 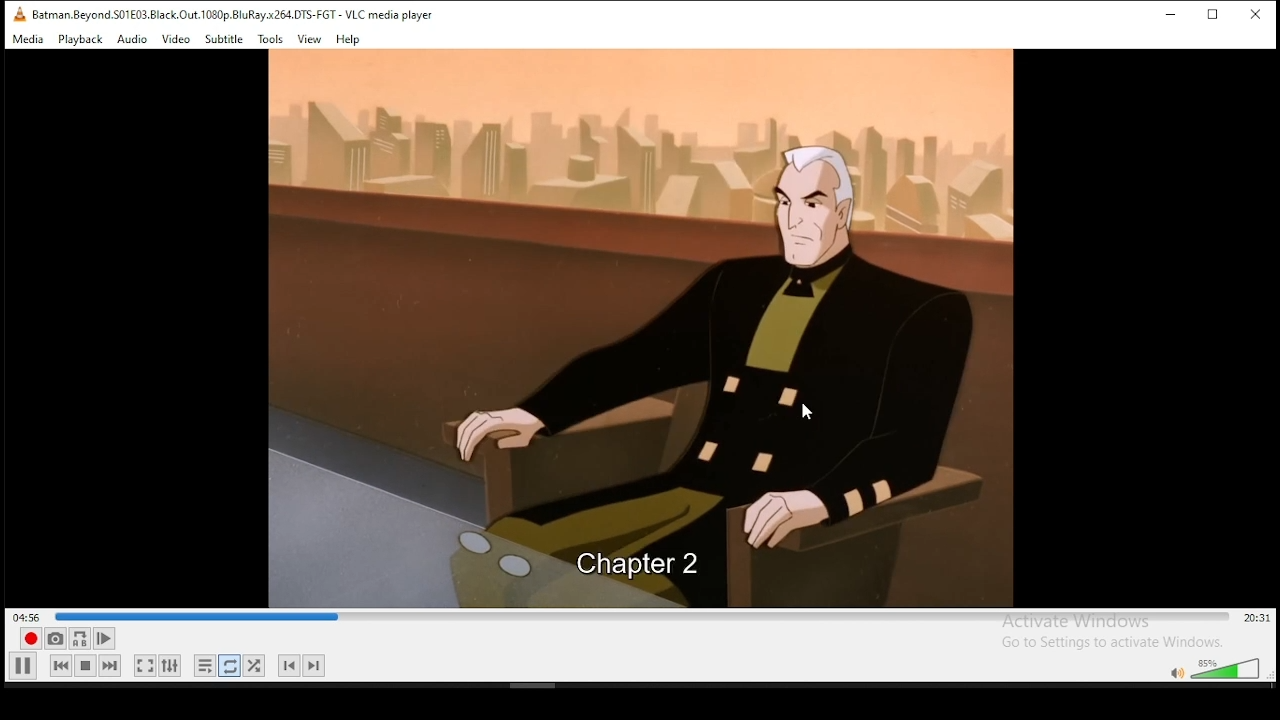 What do you see at coordinates (30, 639) in the screenshot?
I see `record` at bounding box center [30, 639].